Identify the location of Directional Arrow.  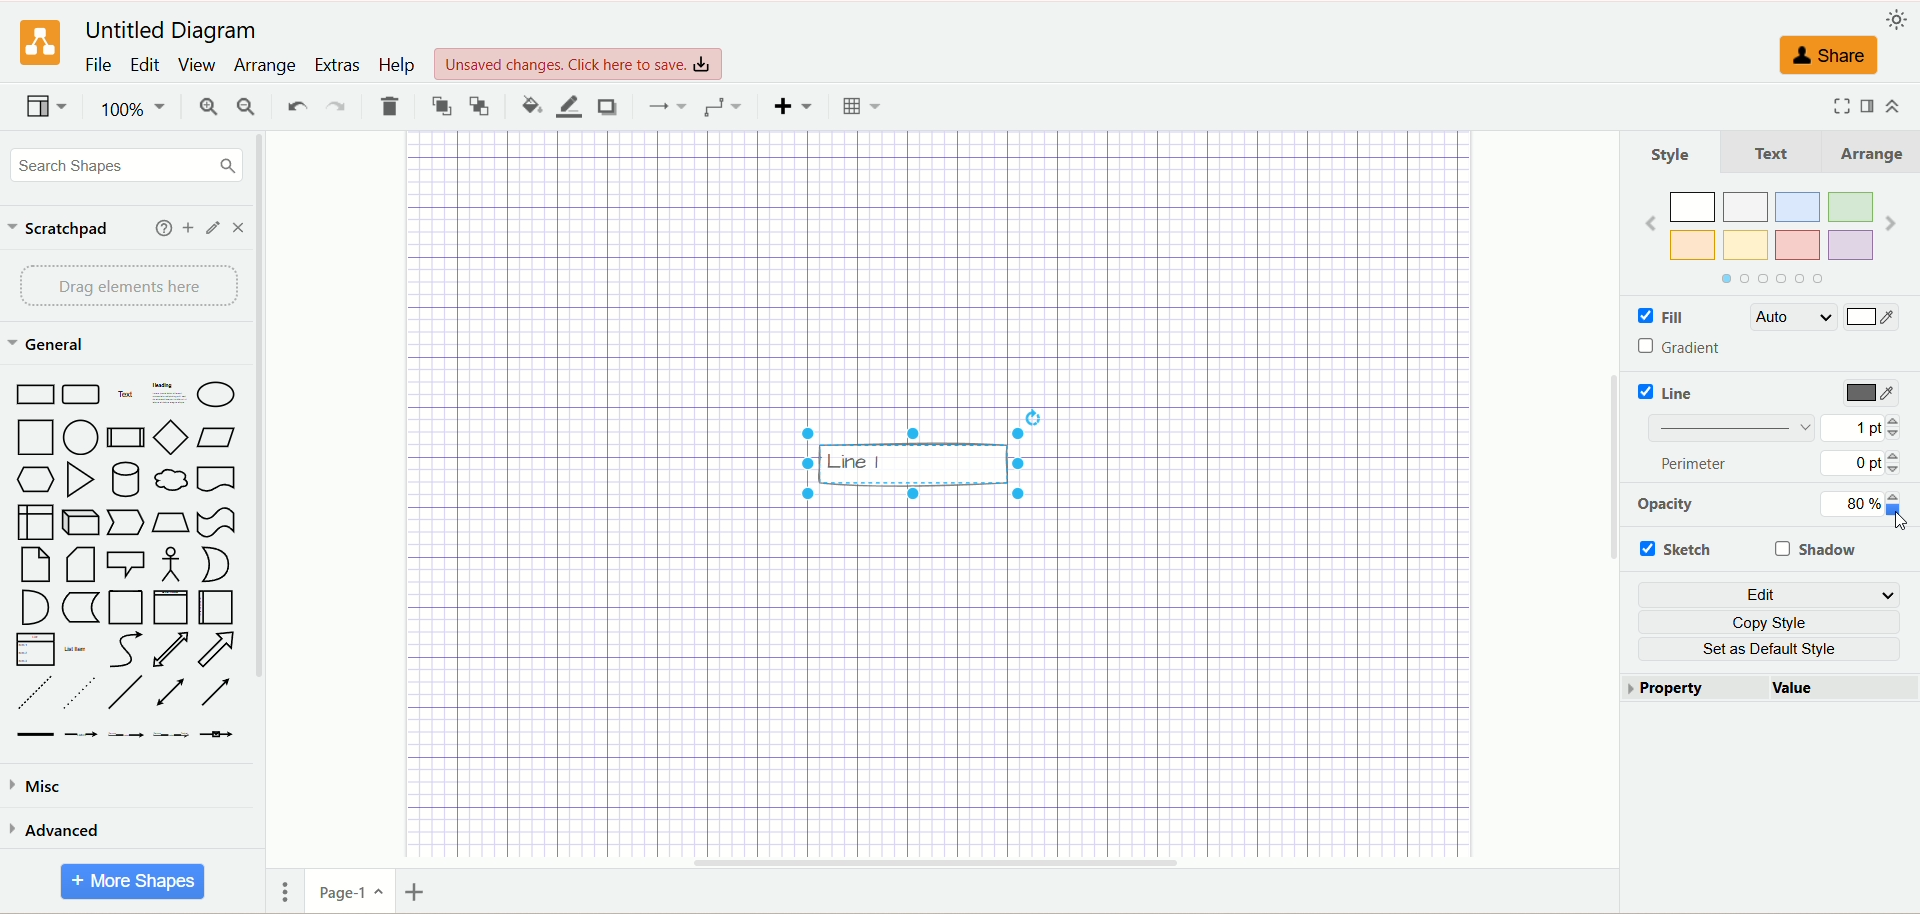
(214, 693).